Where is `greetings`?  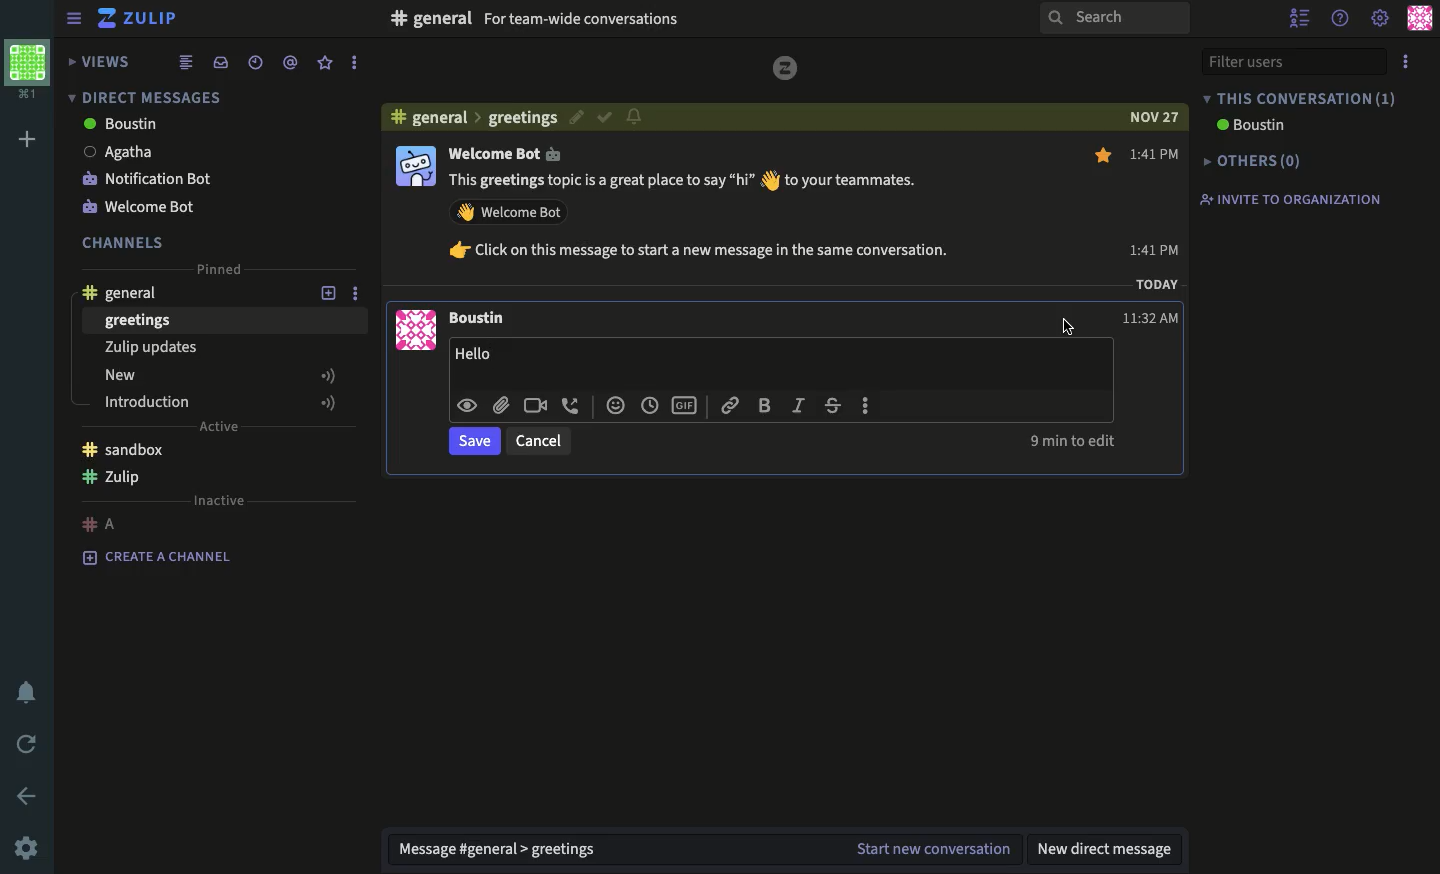 greetings is located at coordinates (139, 322).